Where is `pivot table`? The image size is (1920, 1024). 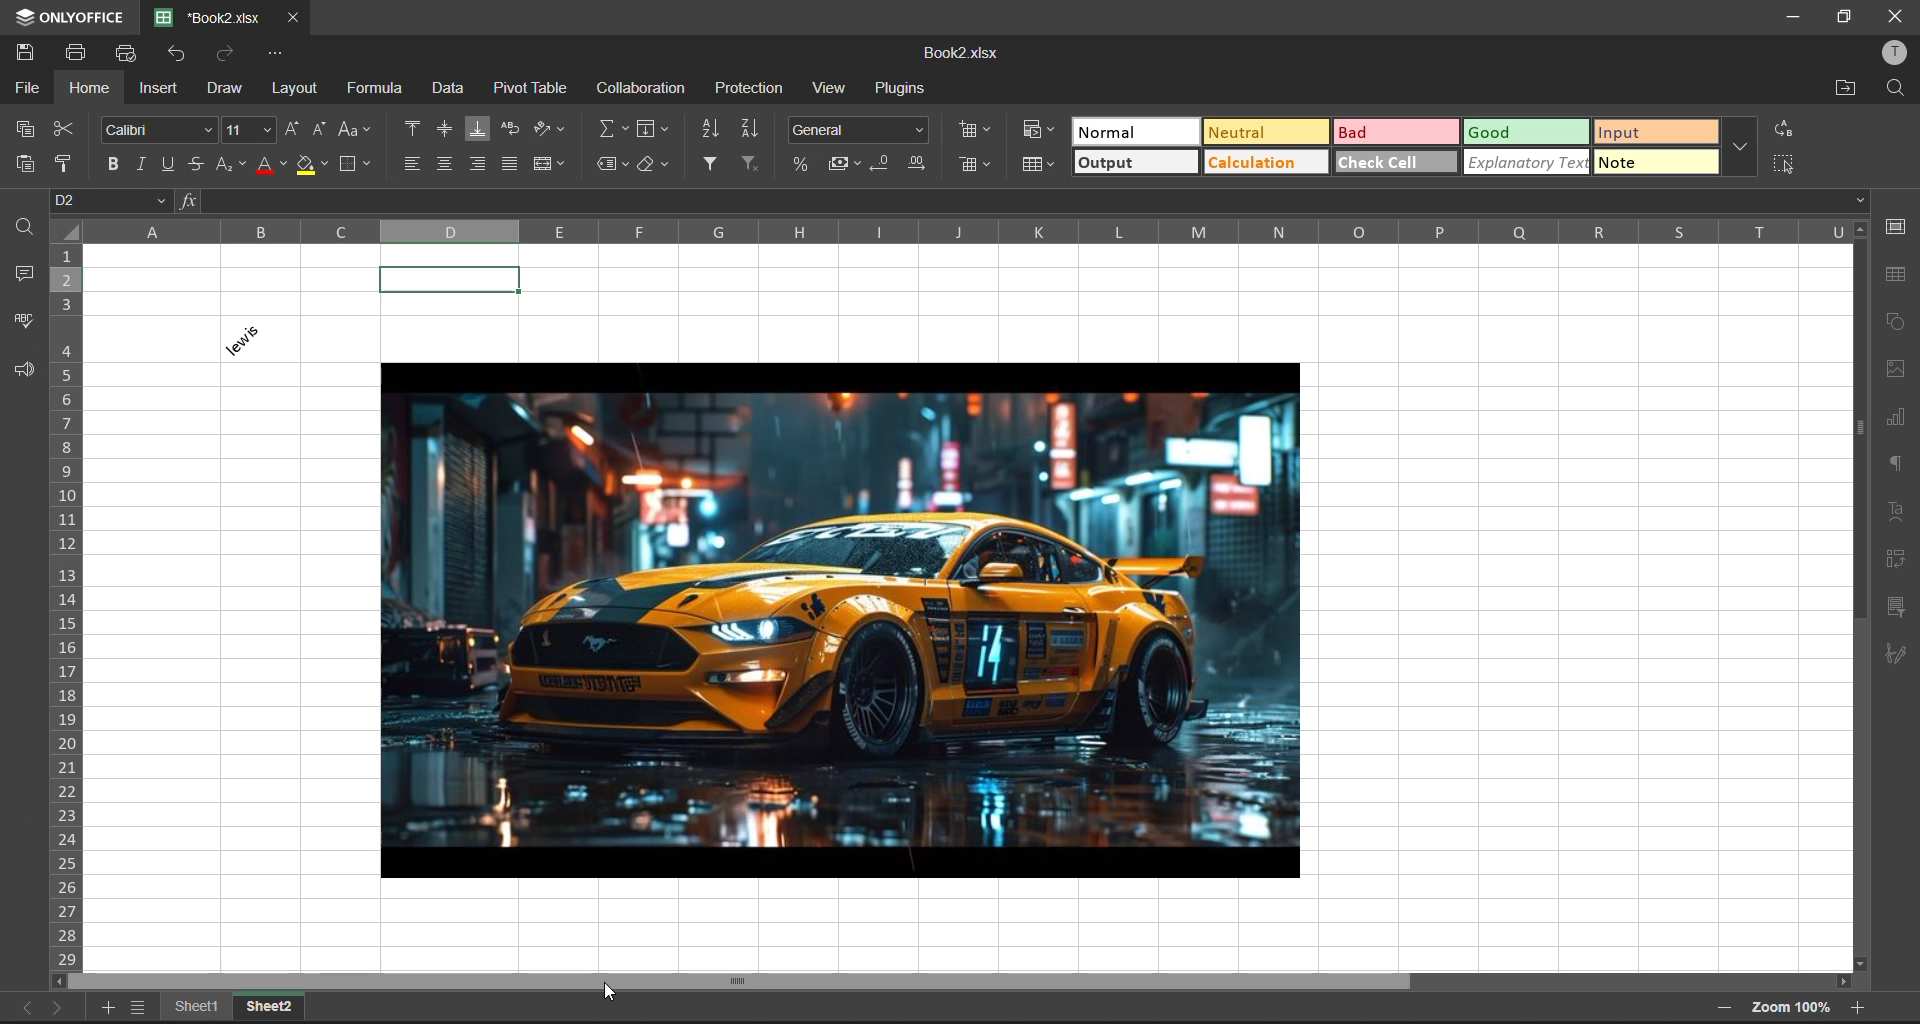 pivot table is located at coordinates (534, 86).